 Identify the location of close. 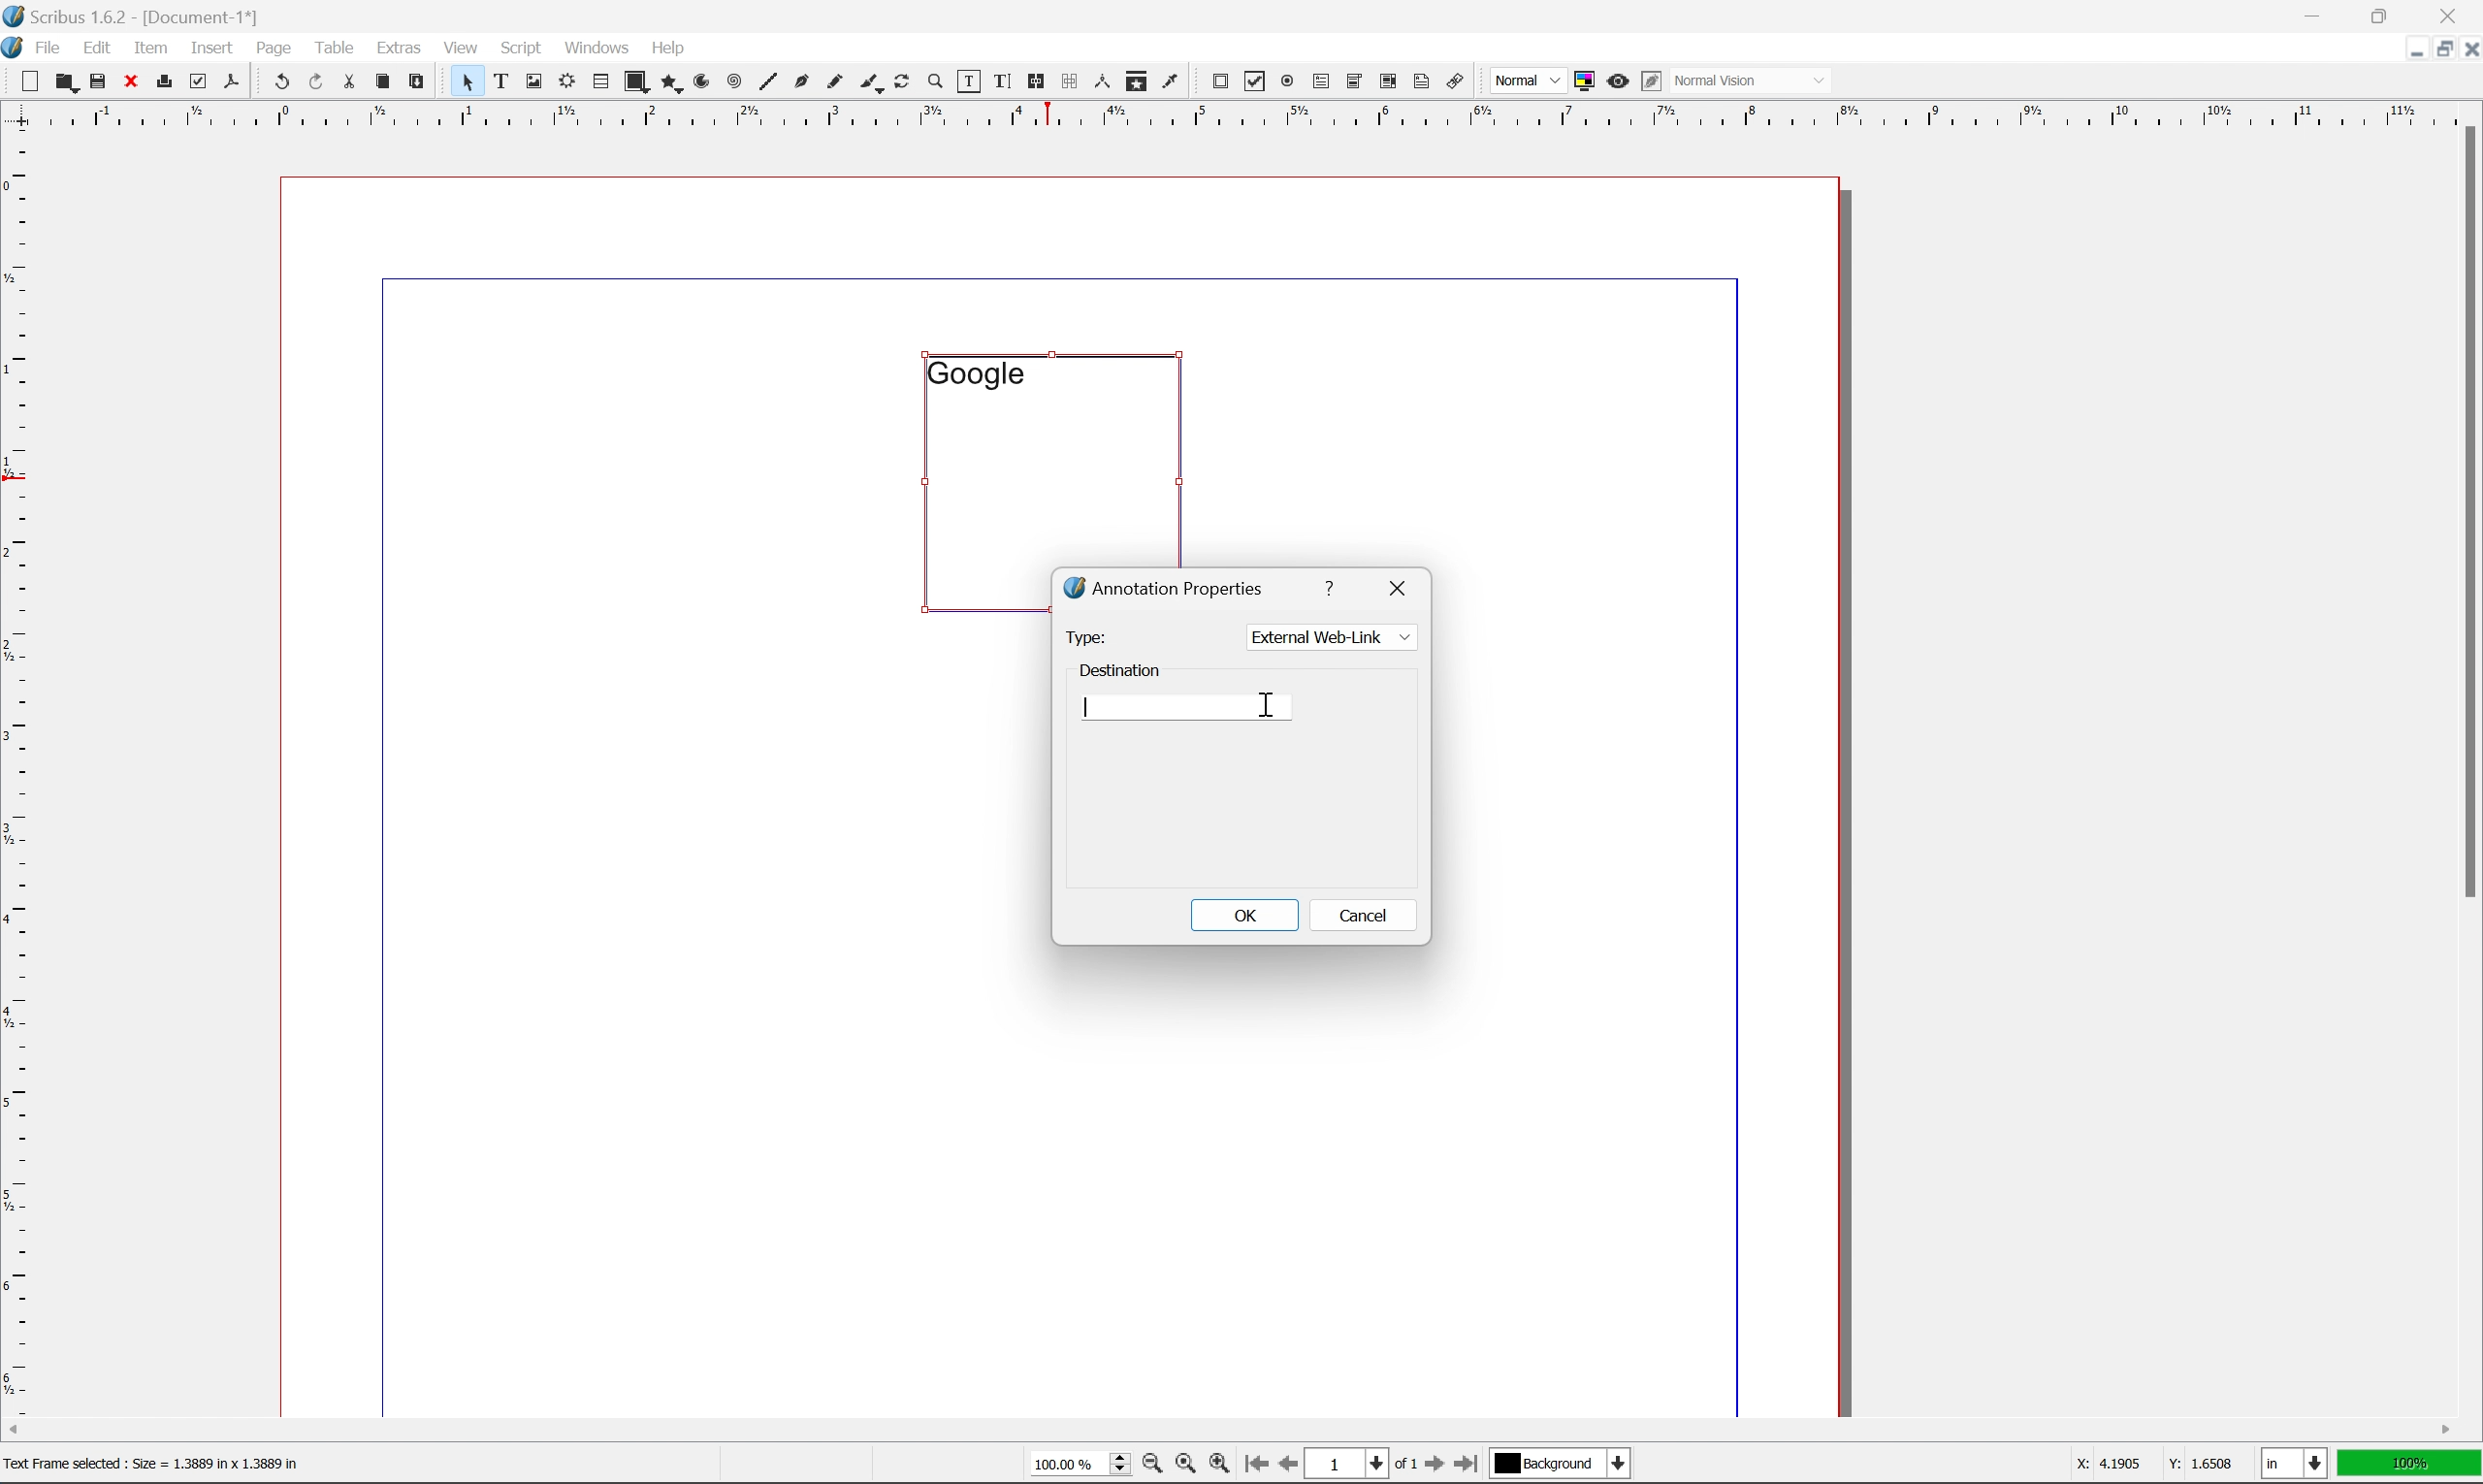
(2467, 48).